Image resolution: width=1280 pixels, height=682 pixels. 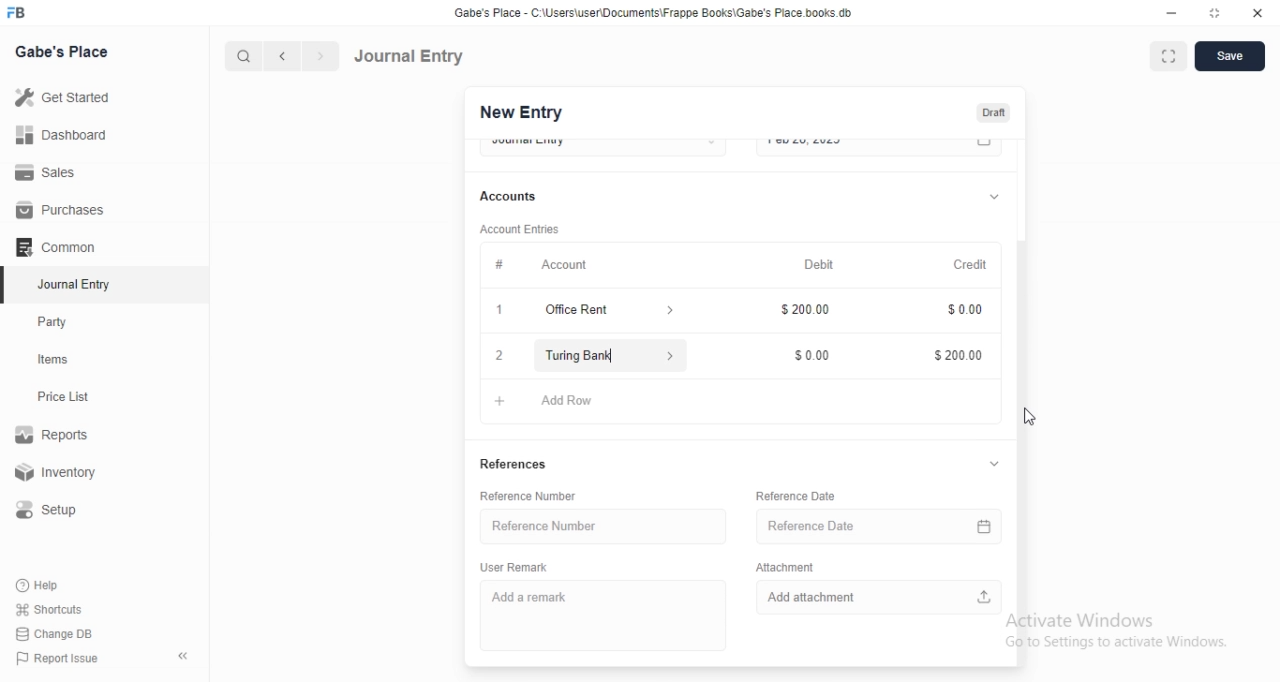 I want to click on ‘Change DB, so click(x=55, y=634).